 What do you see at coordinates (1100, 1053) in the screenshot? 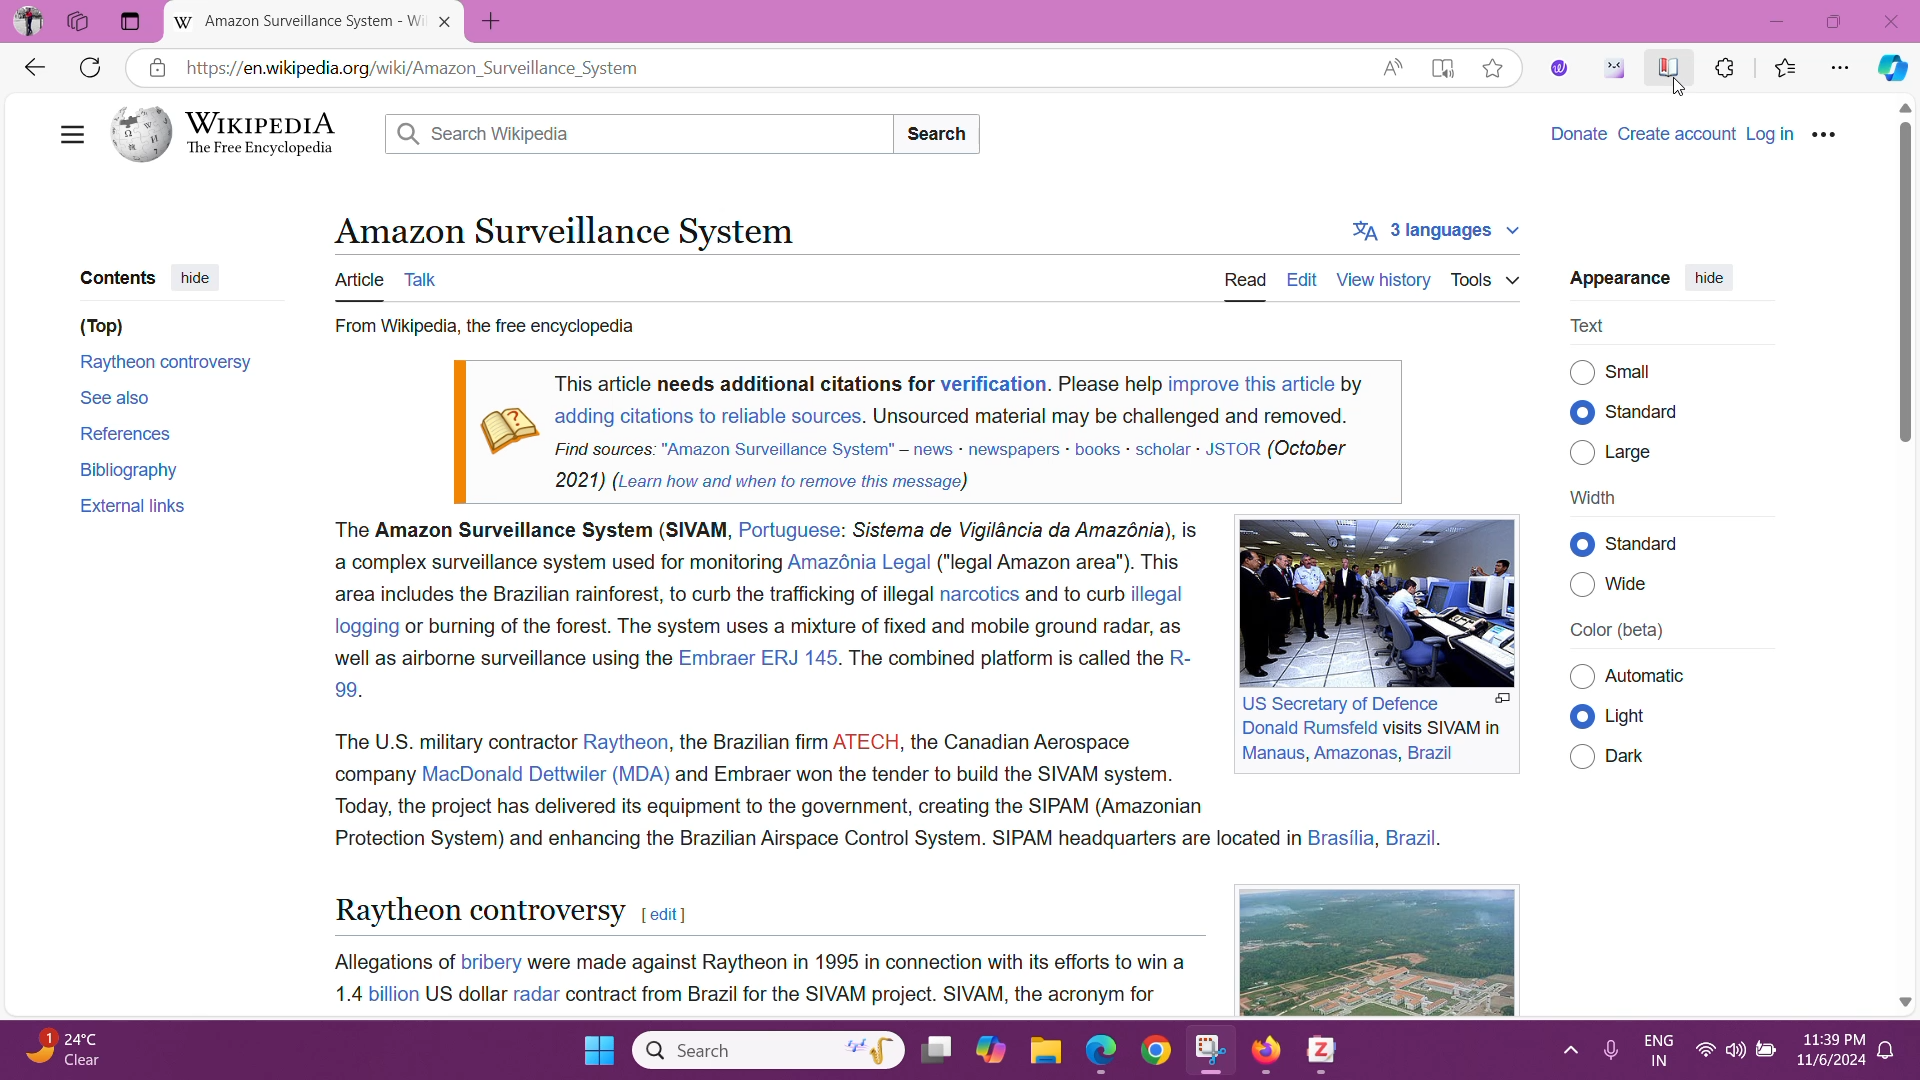
I see `edge` at bounding box center [1100, 1053].